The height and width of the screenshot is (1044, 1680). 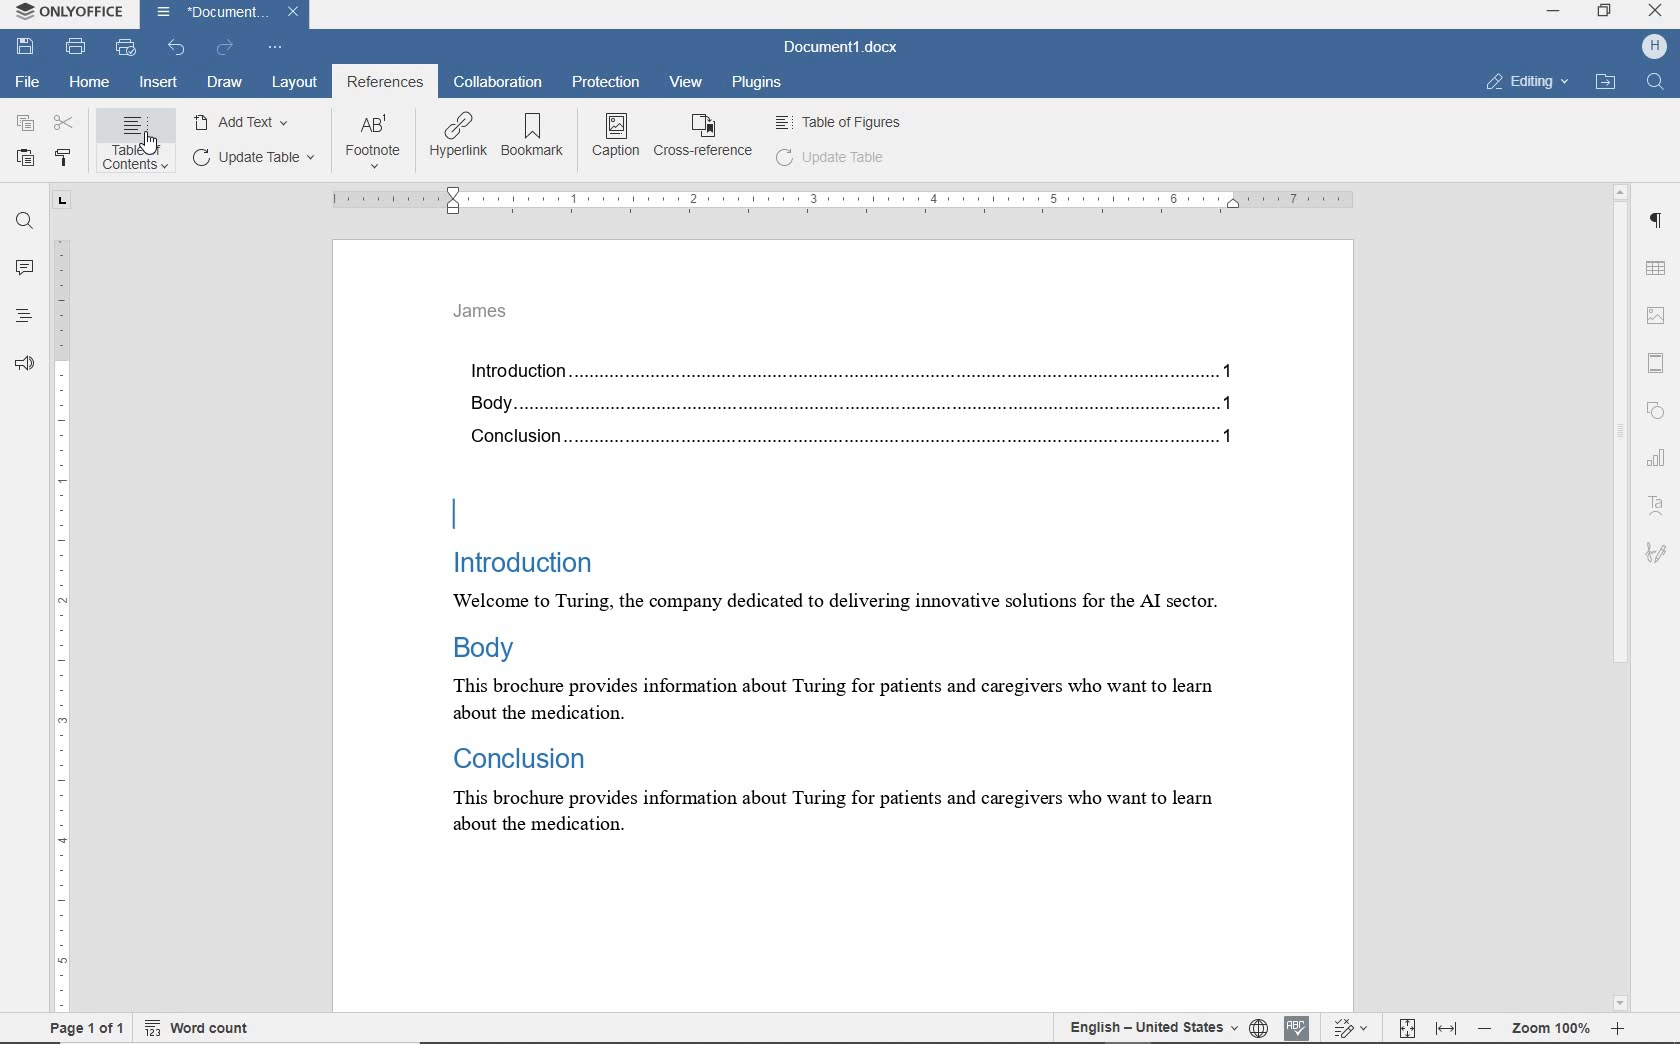 I want to click on headings, so click(x=24, y=315).